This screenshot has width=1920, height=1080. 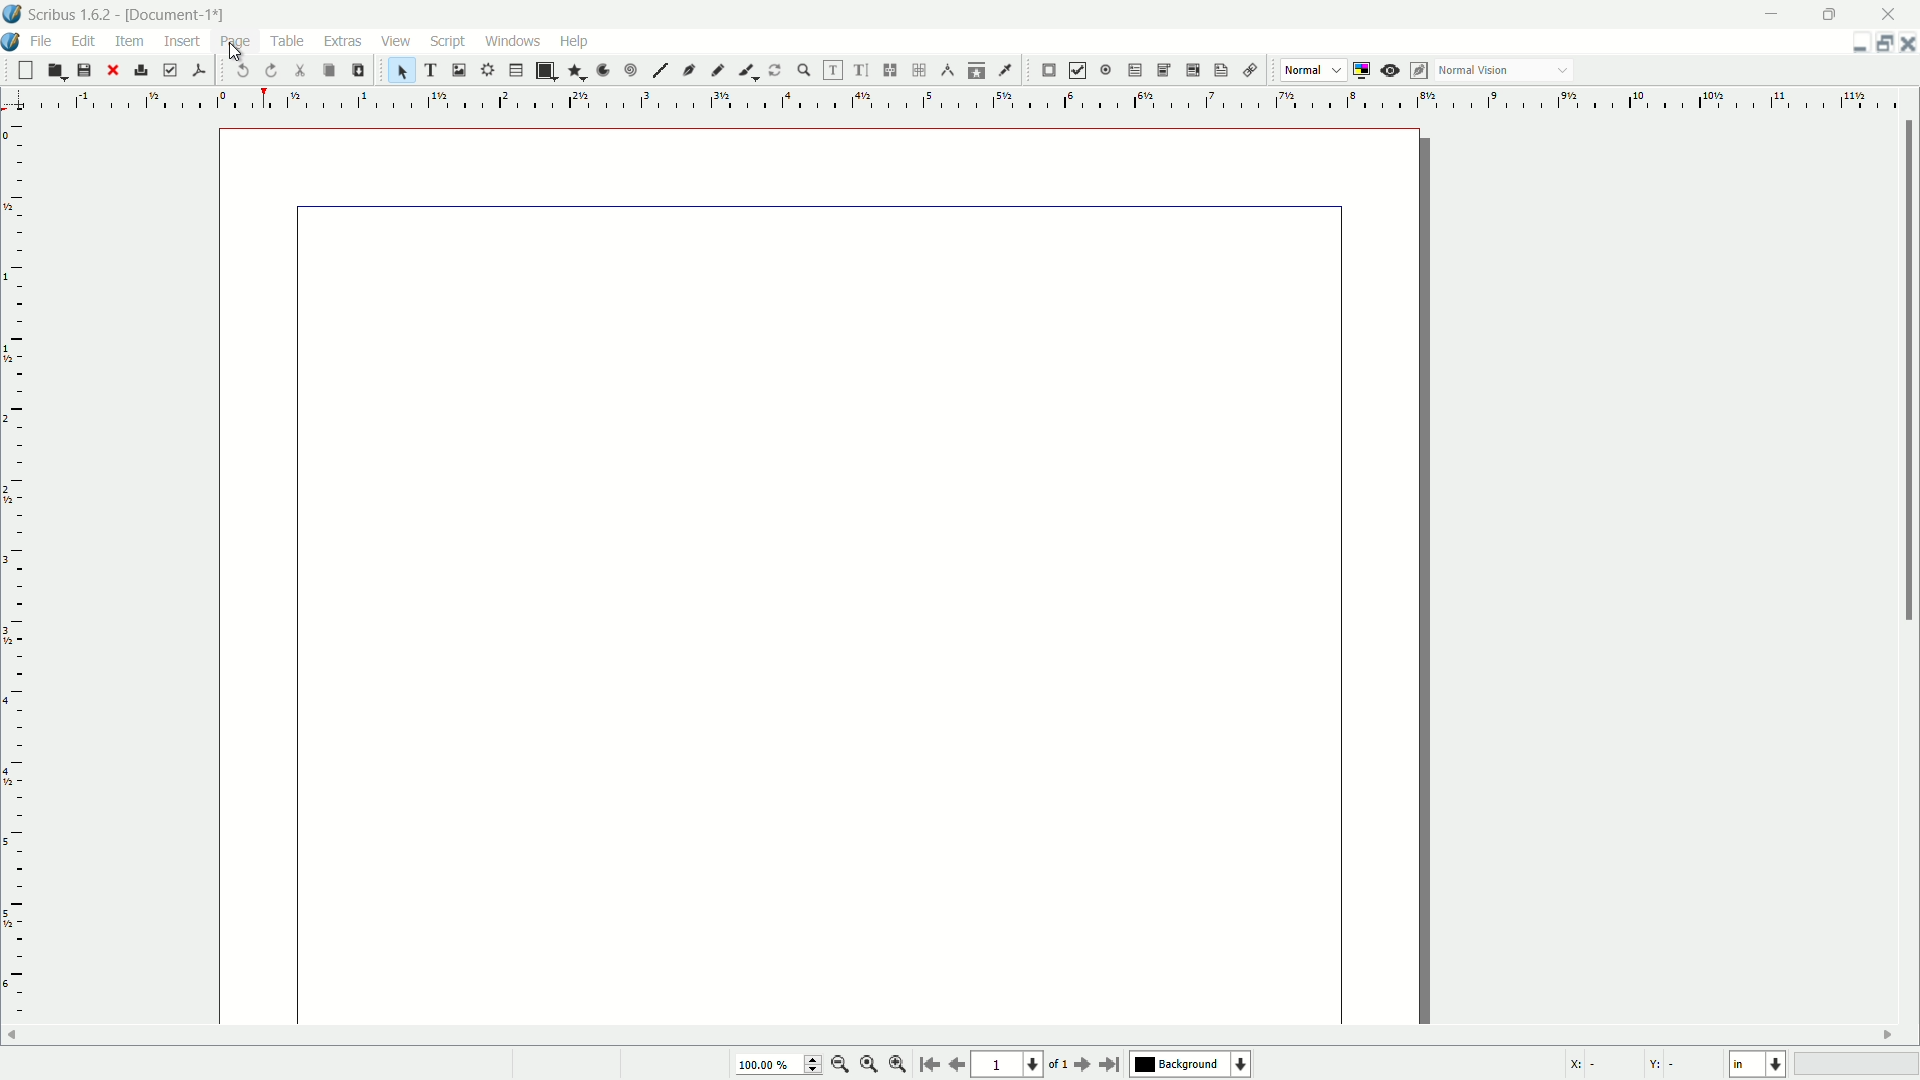 What do you see at coordinates (776, 1066) in the screenshot?
I see `current zoom percentage` at bounding box center [776, 1066].